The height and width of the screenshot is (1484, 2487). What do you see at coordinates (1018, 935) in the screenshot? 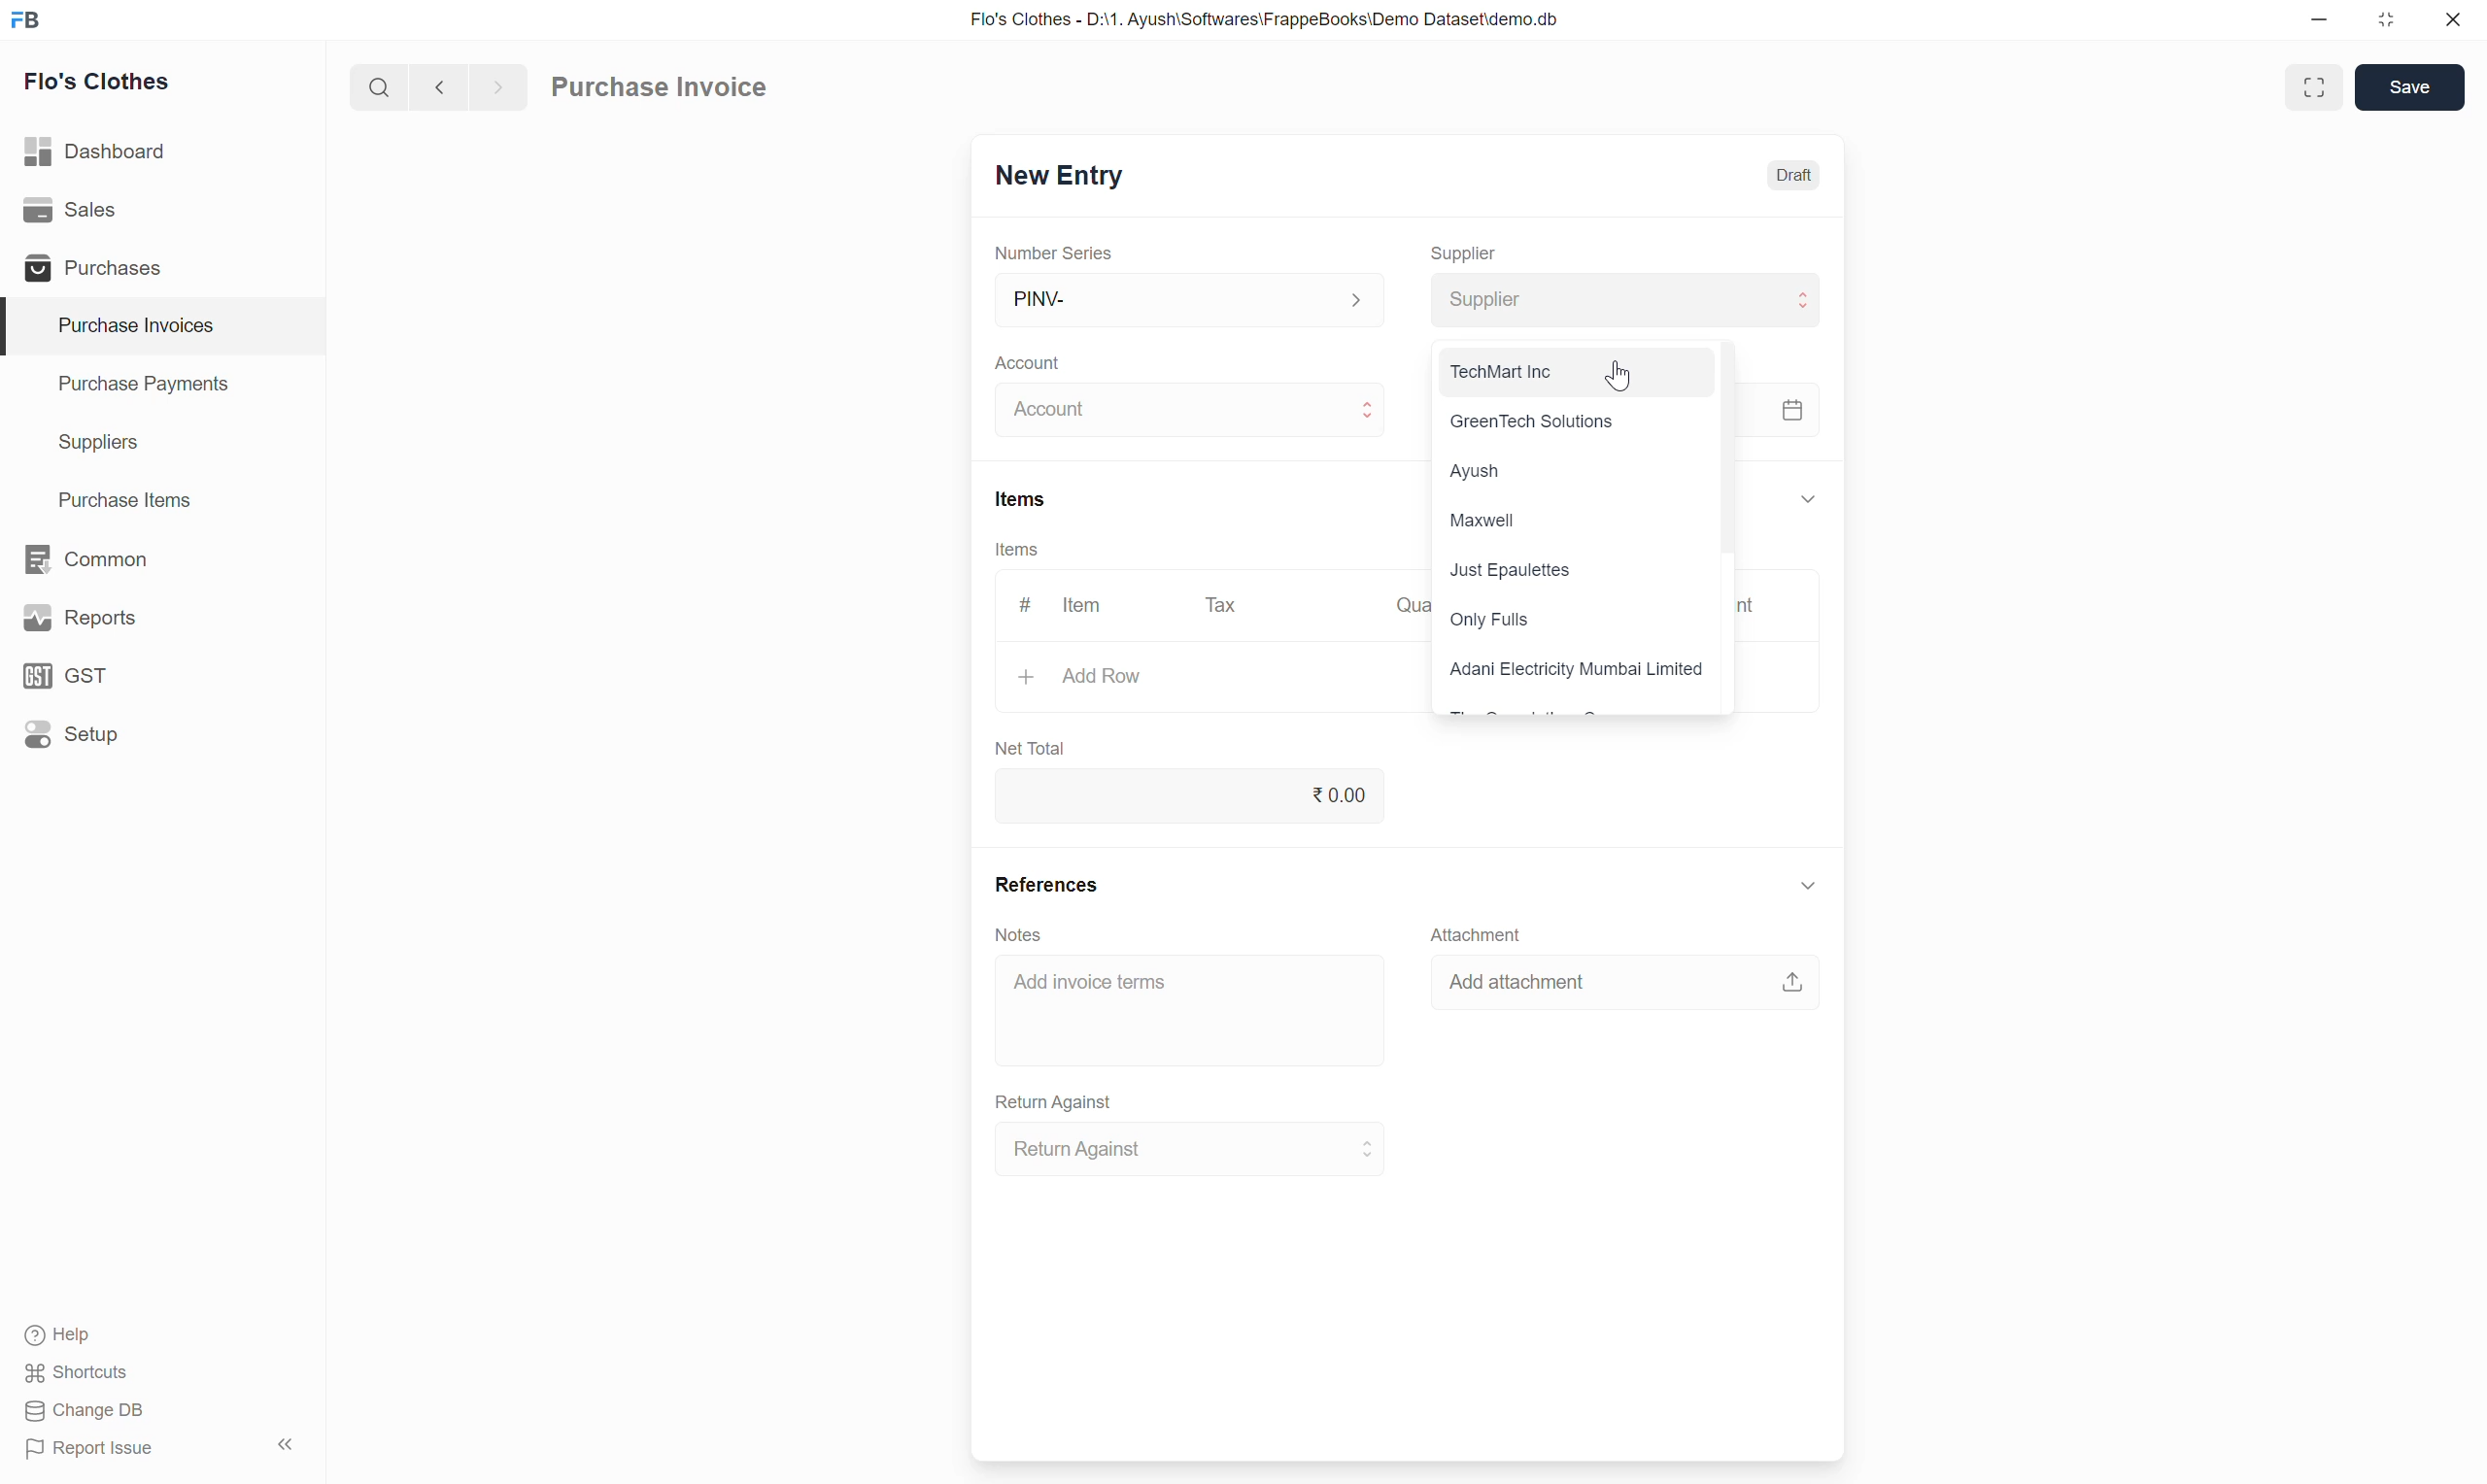
I see `Notes` at bounding box center [1018, 935].